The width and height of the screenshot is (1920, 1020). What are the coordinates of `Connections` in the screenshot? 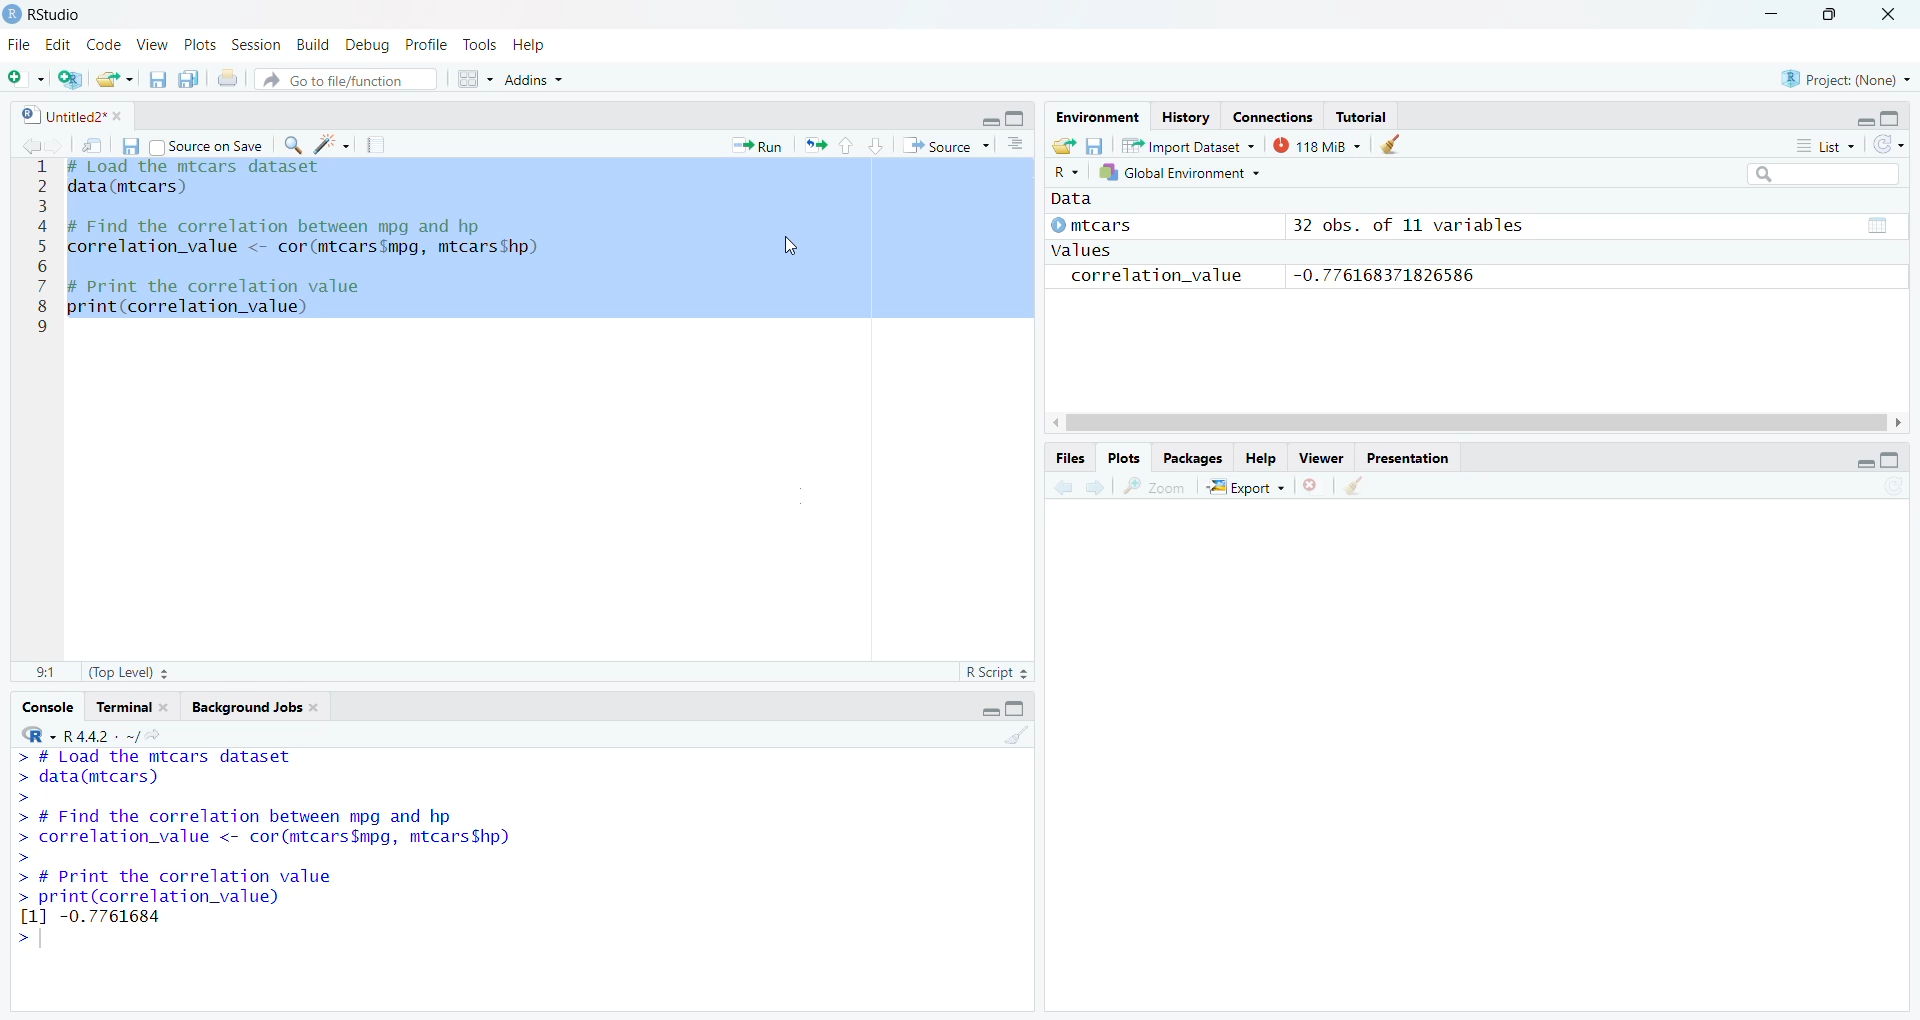 It's located at (1272, 117).